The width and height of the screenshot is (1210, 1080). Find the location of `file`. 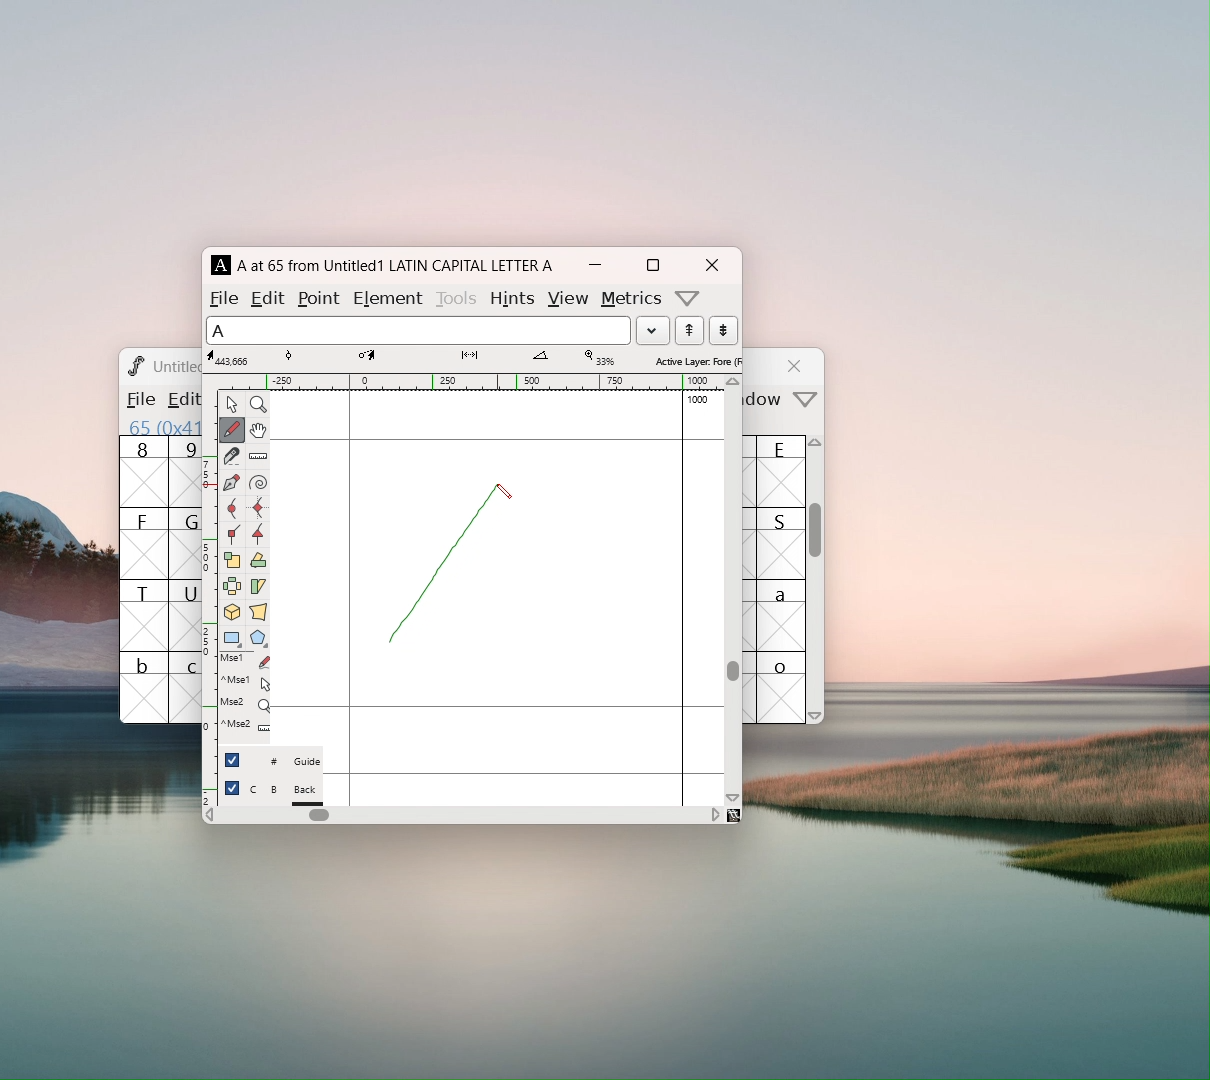

file is located at coordinates (139, 399).